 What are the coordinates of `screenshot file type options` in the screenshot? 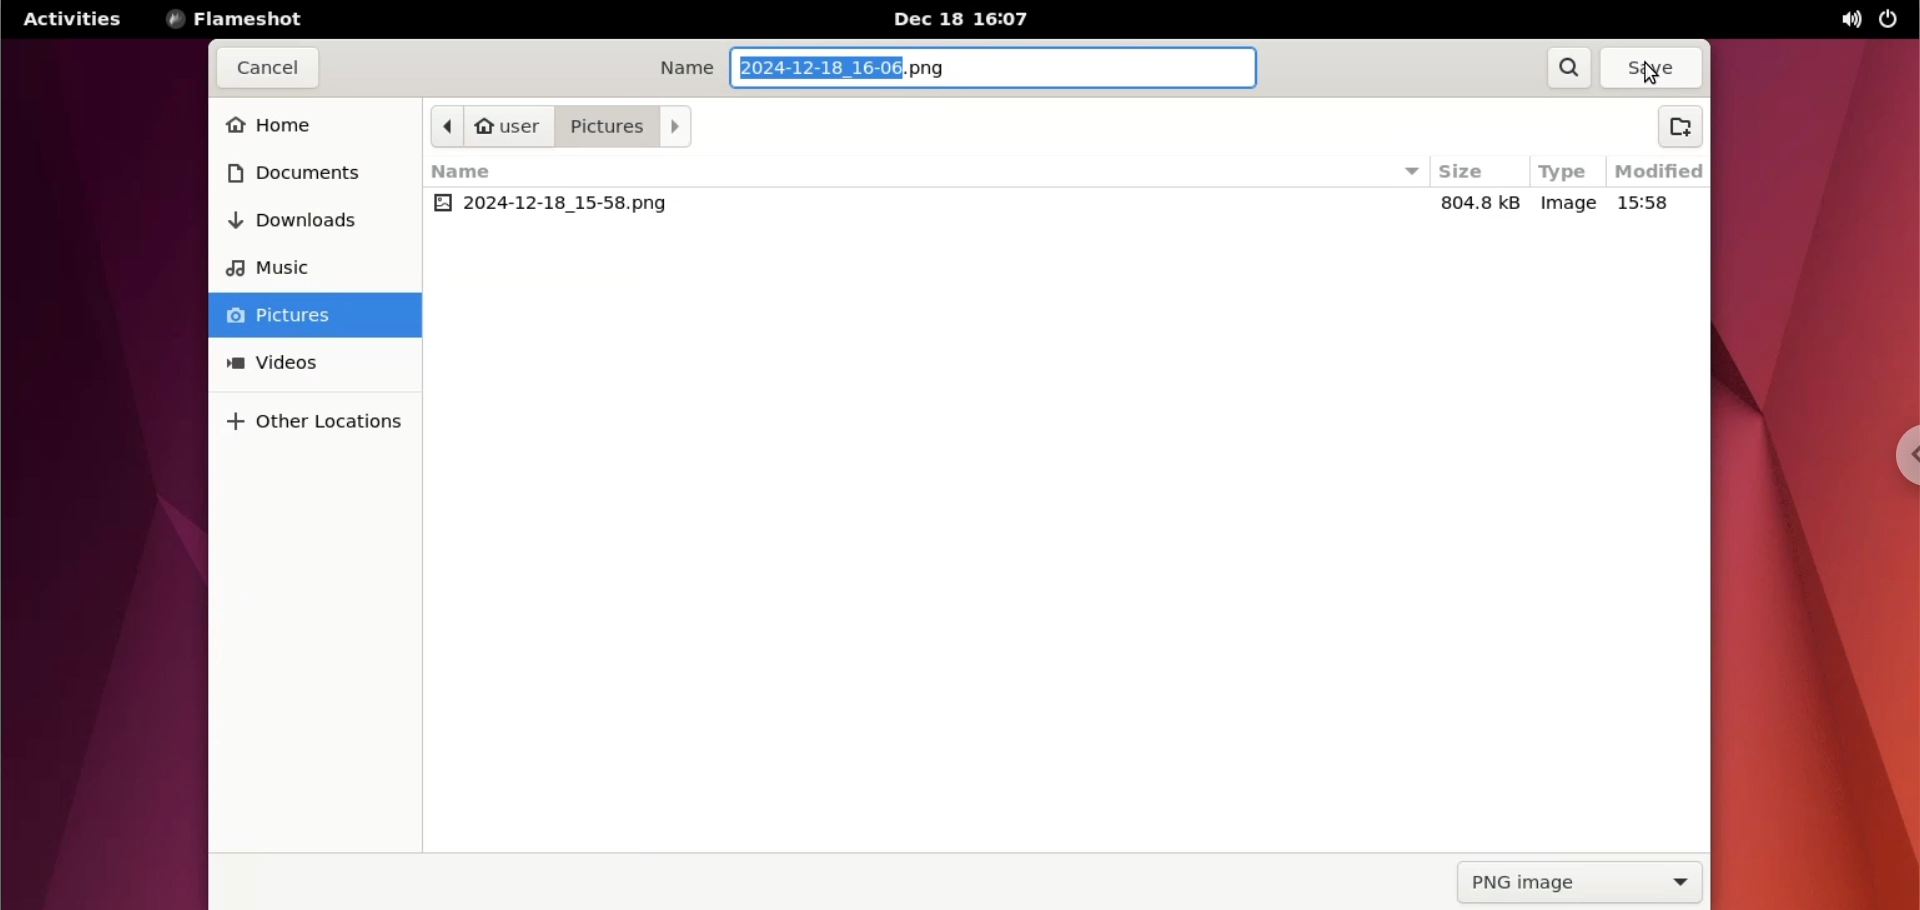 It's located at (1581, 885).